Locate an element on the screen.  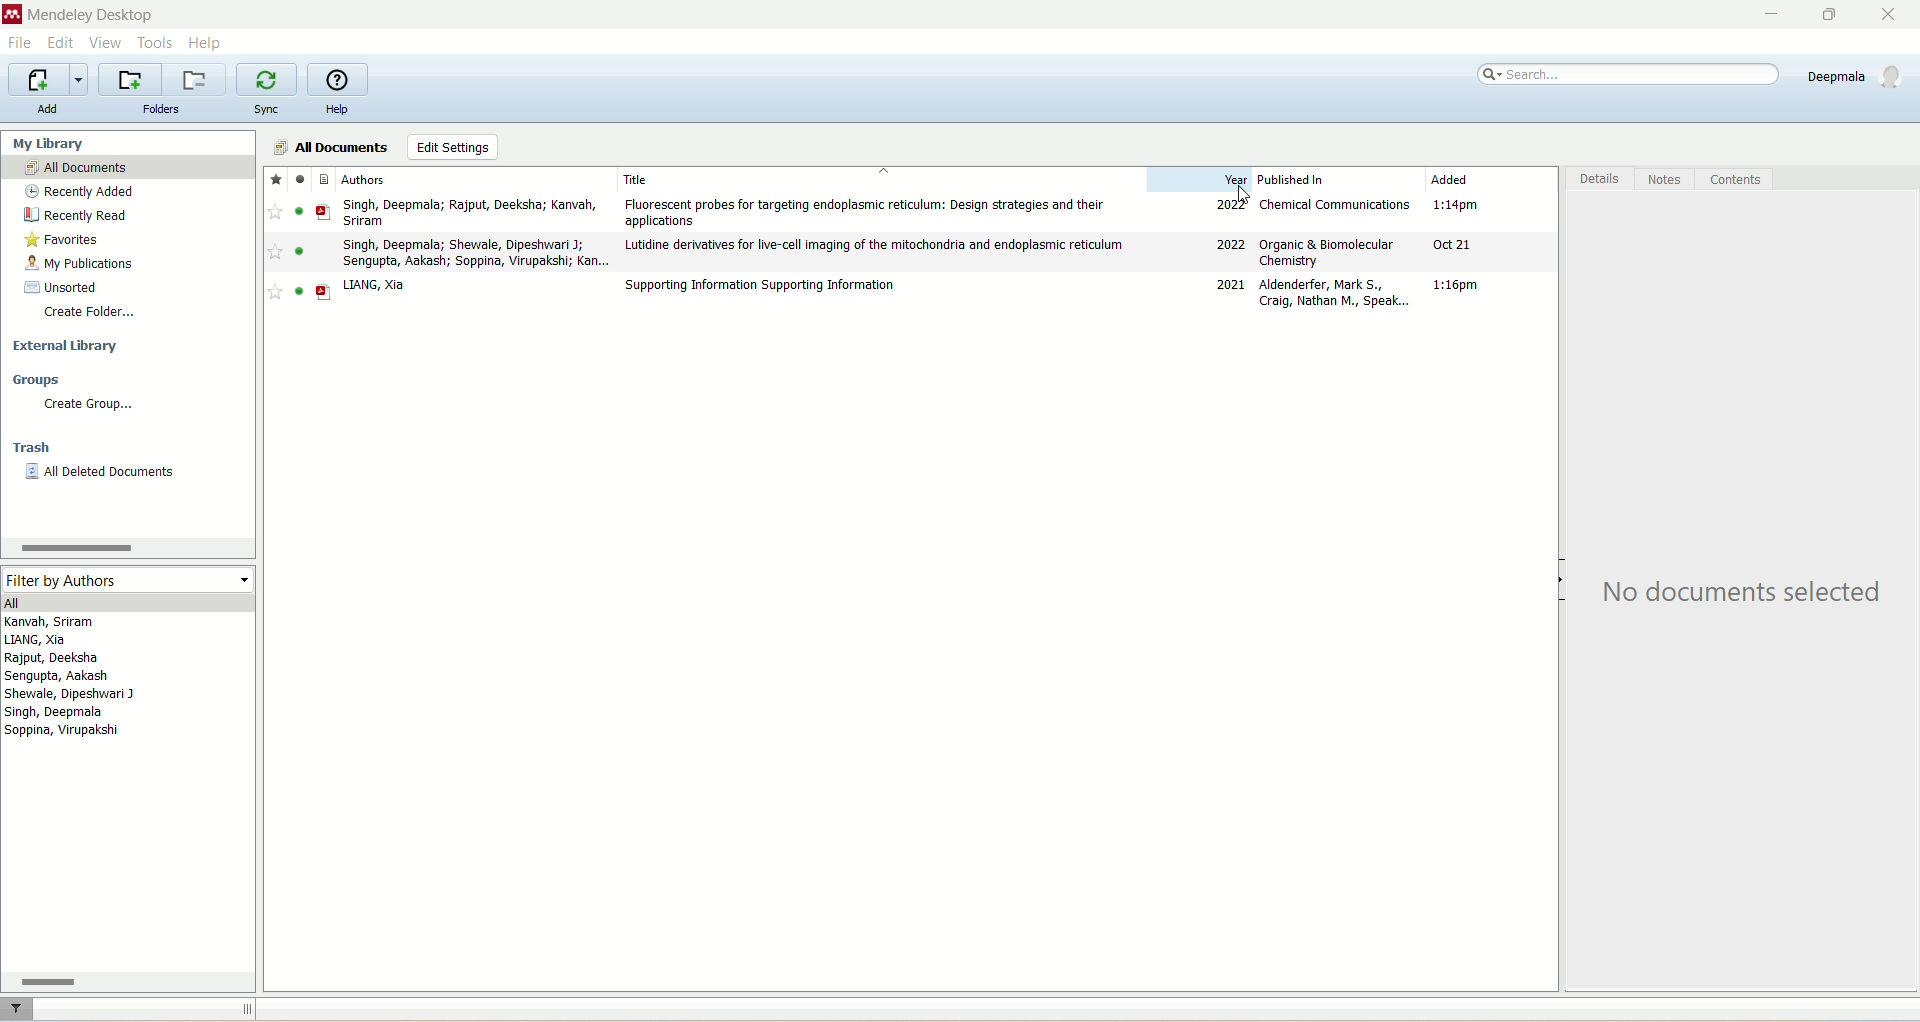
scroll bar is located at coordinates (126, 548).